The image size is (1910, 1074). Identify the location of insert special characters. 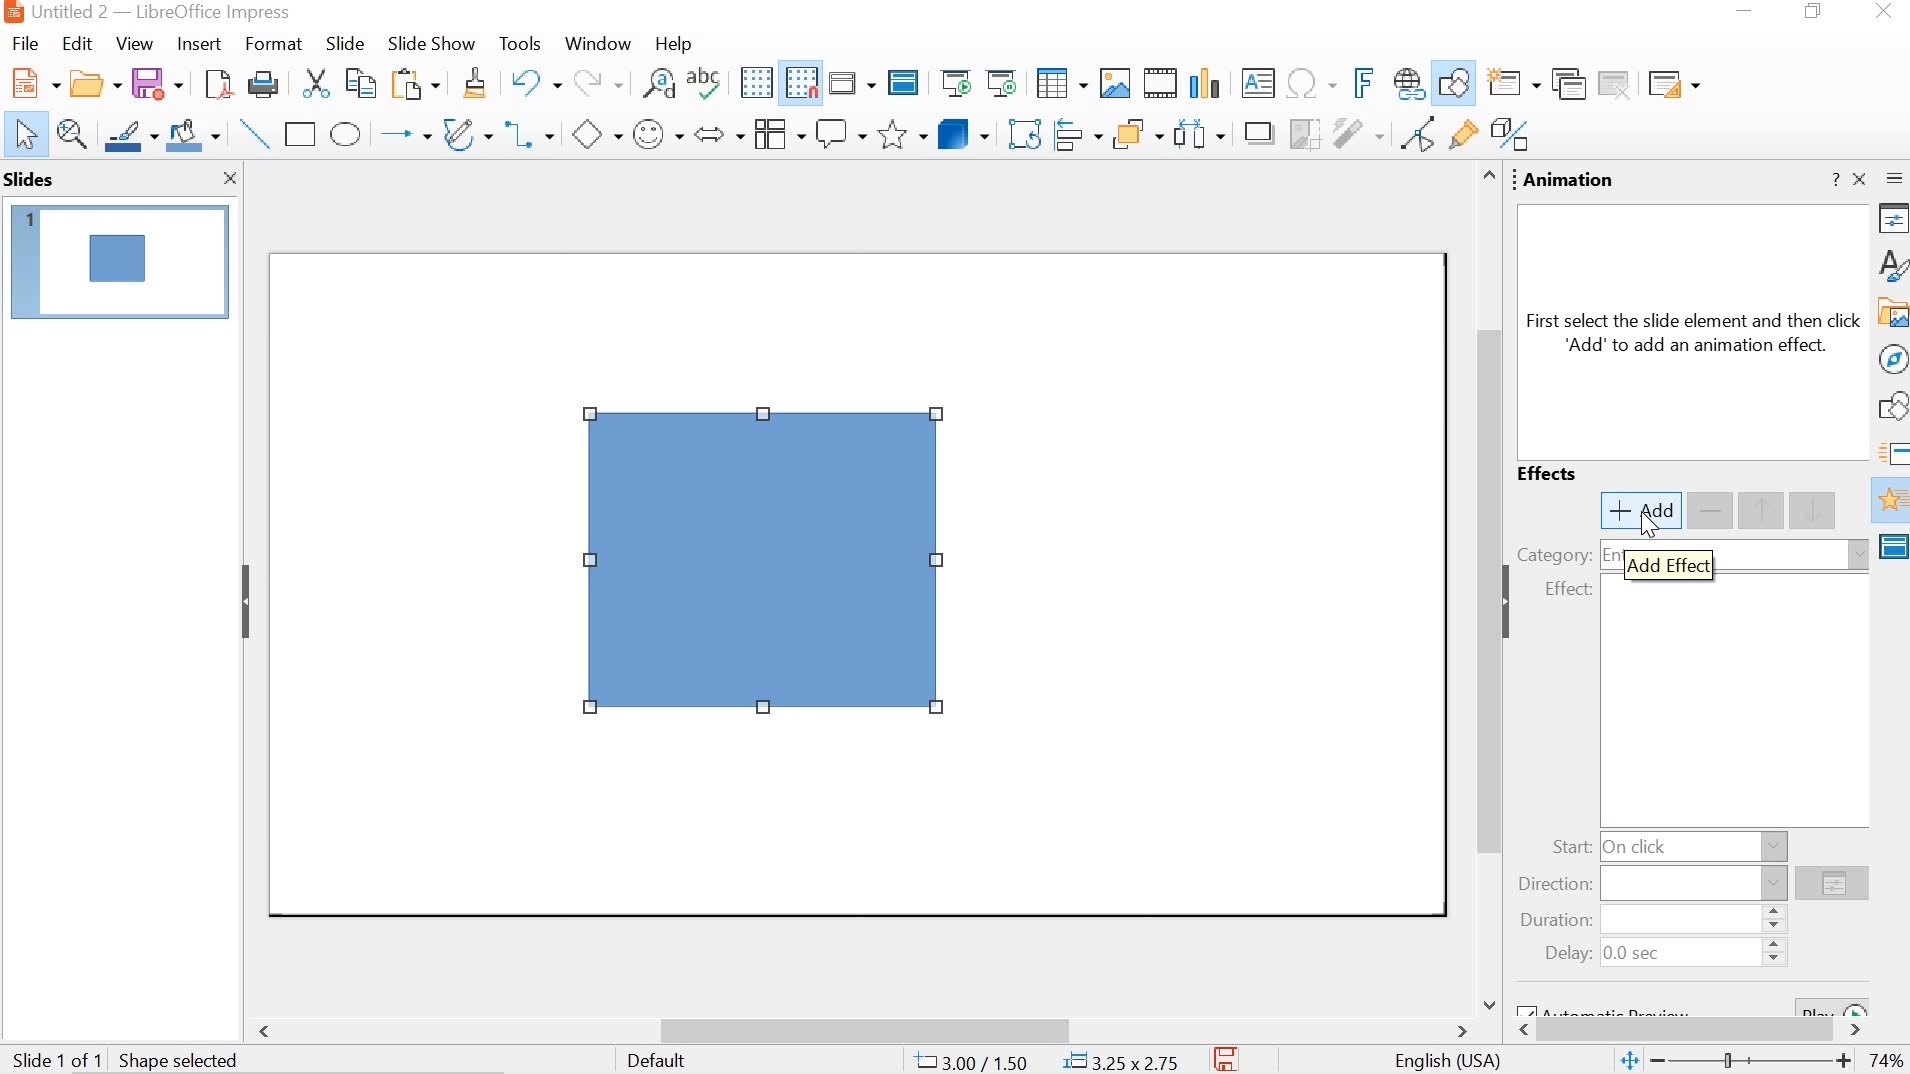
(1317, 83).